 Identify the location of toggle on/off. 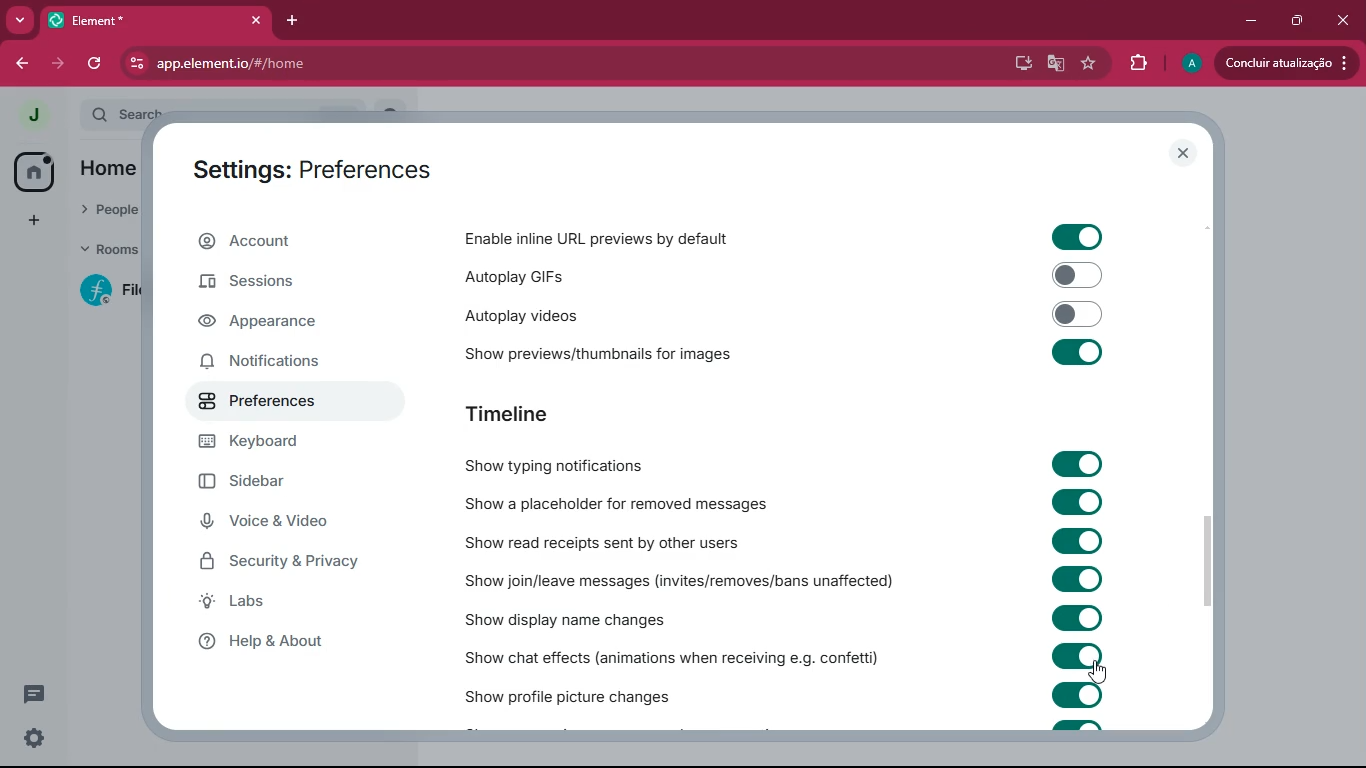
(1078, 275).